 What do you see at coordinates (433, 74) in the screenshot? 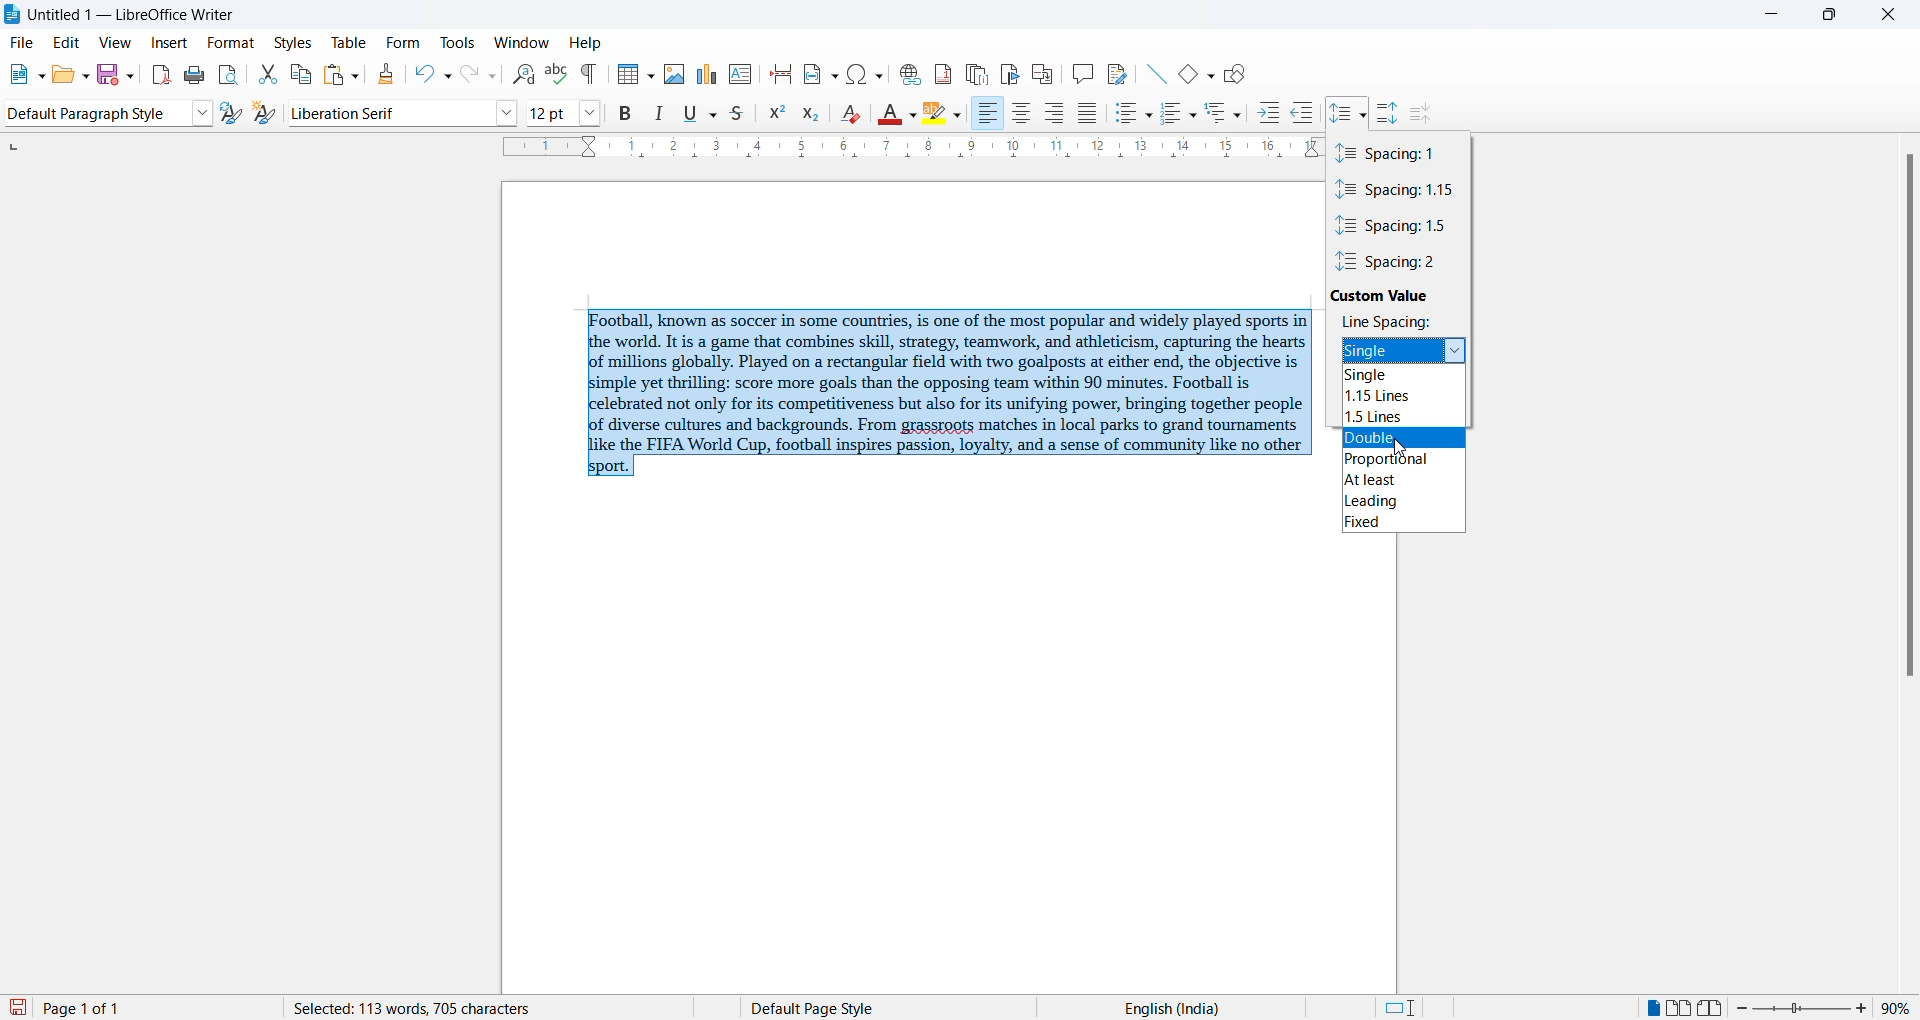
I see `undo` at bounding box center [433, 74].